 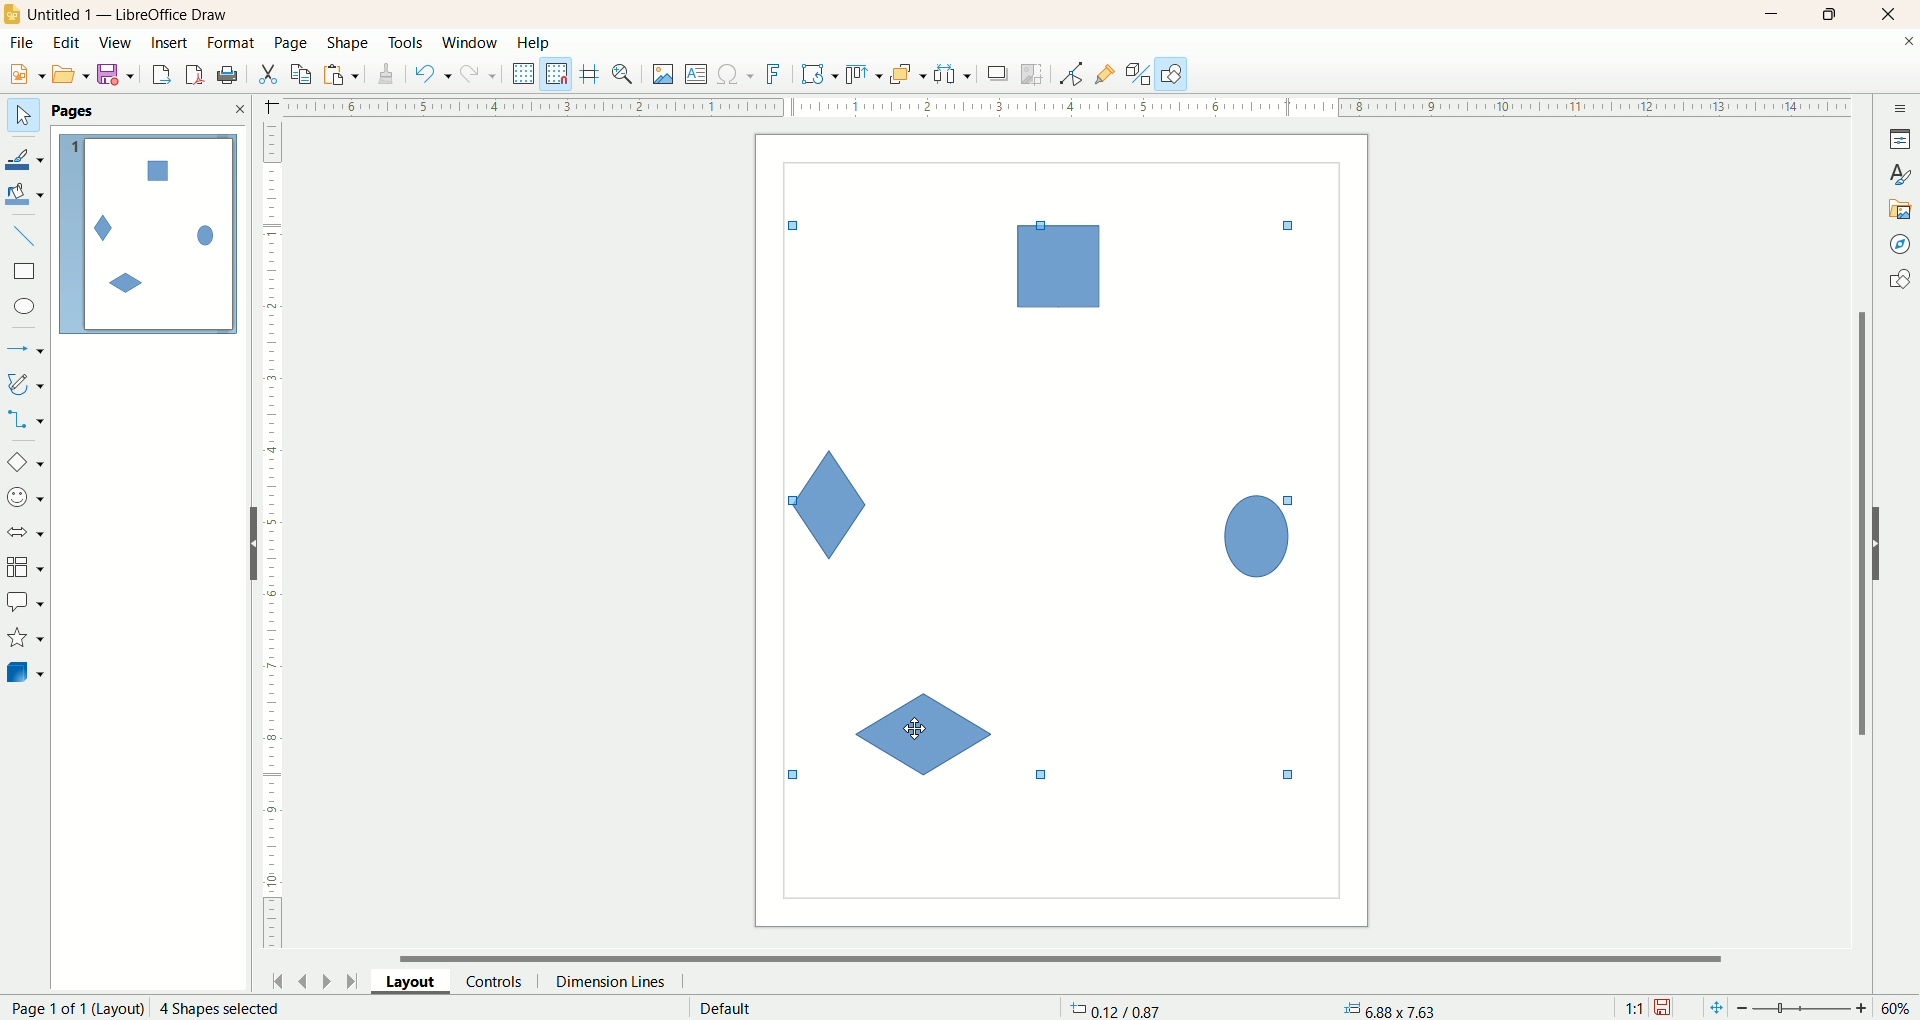 I want to click on insert image, so click(x=664, y=75).